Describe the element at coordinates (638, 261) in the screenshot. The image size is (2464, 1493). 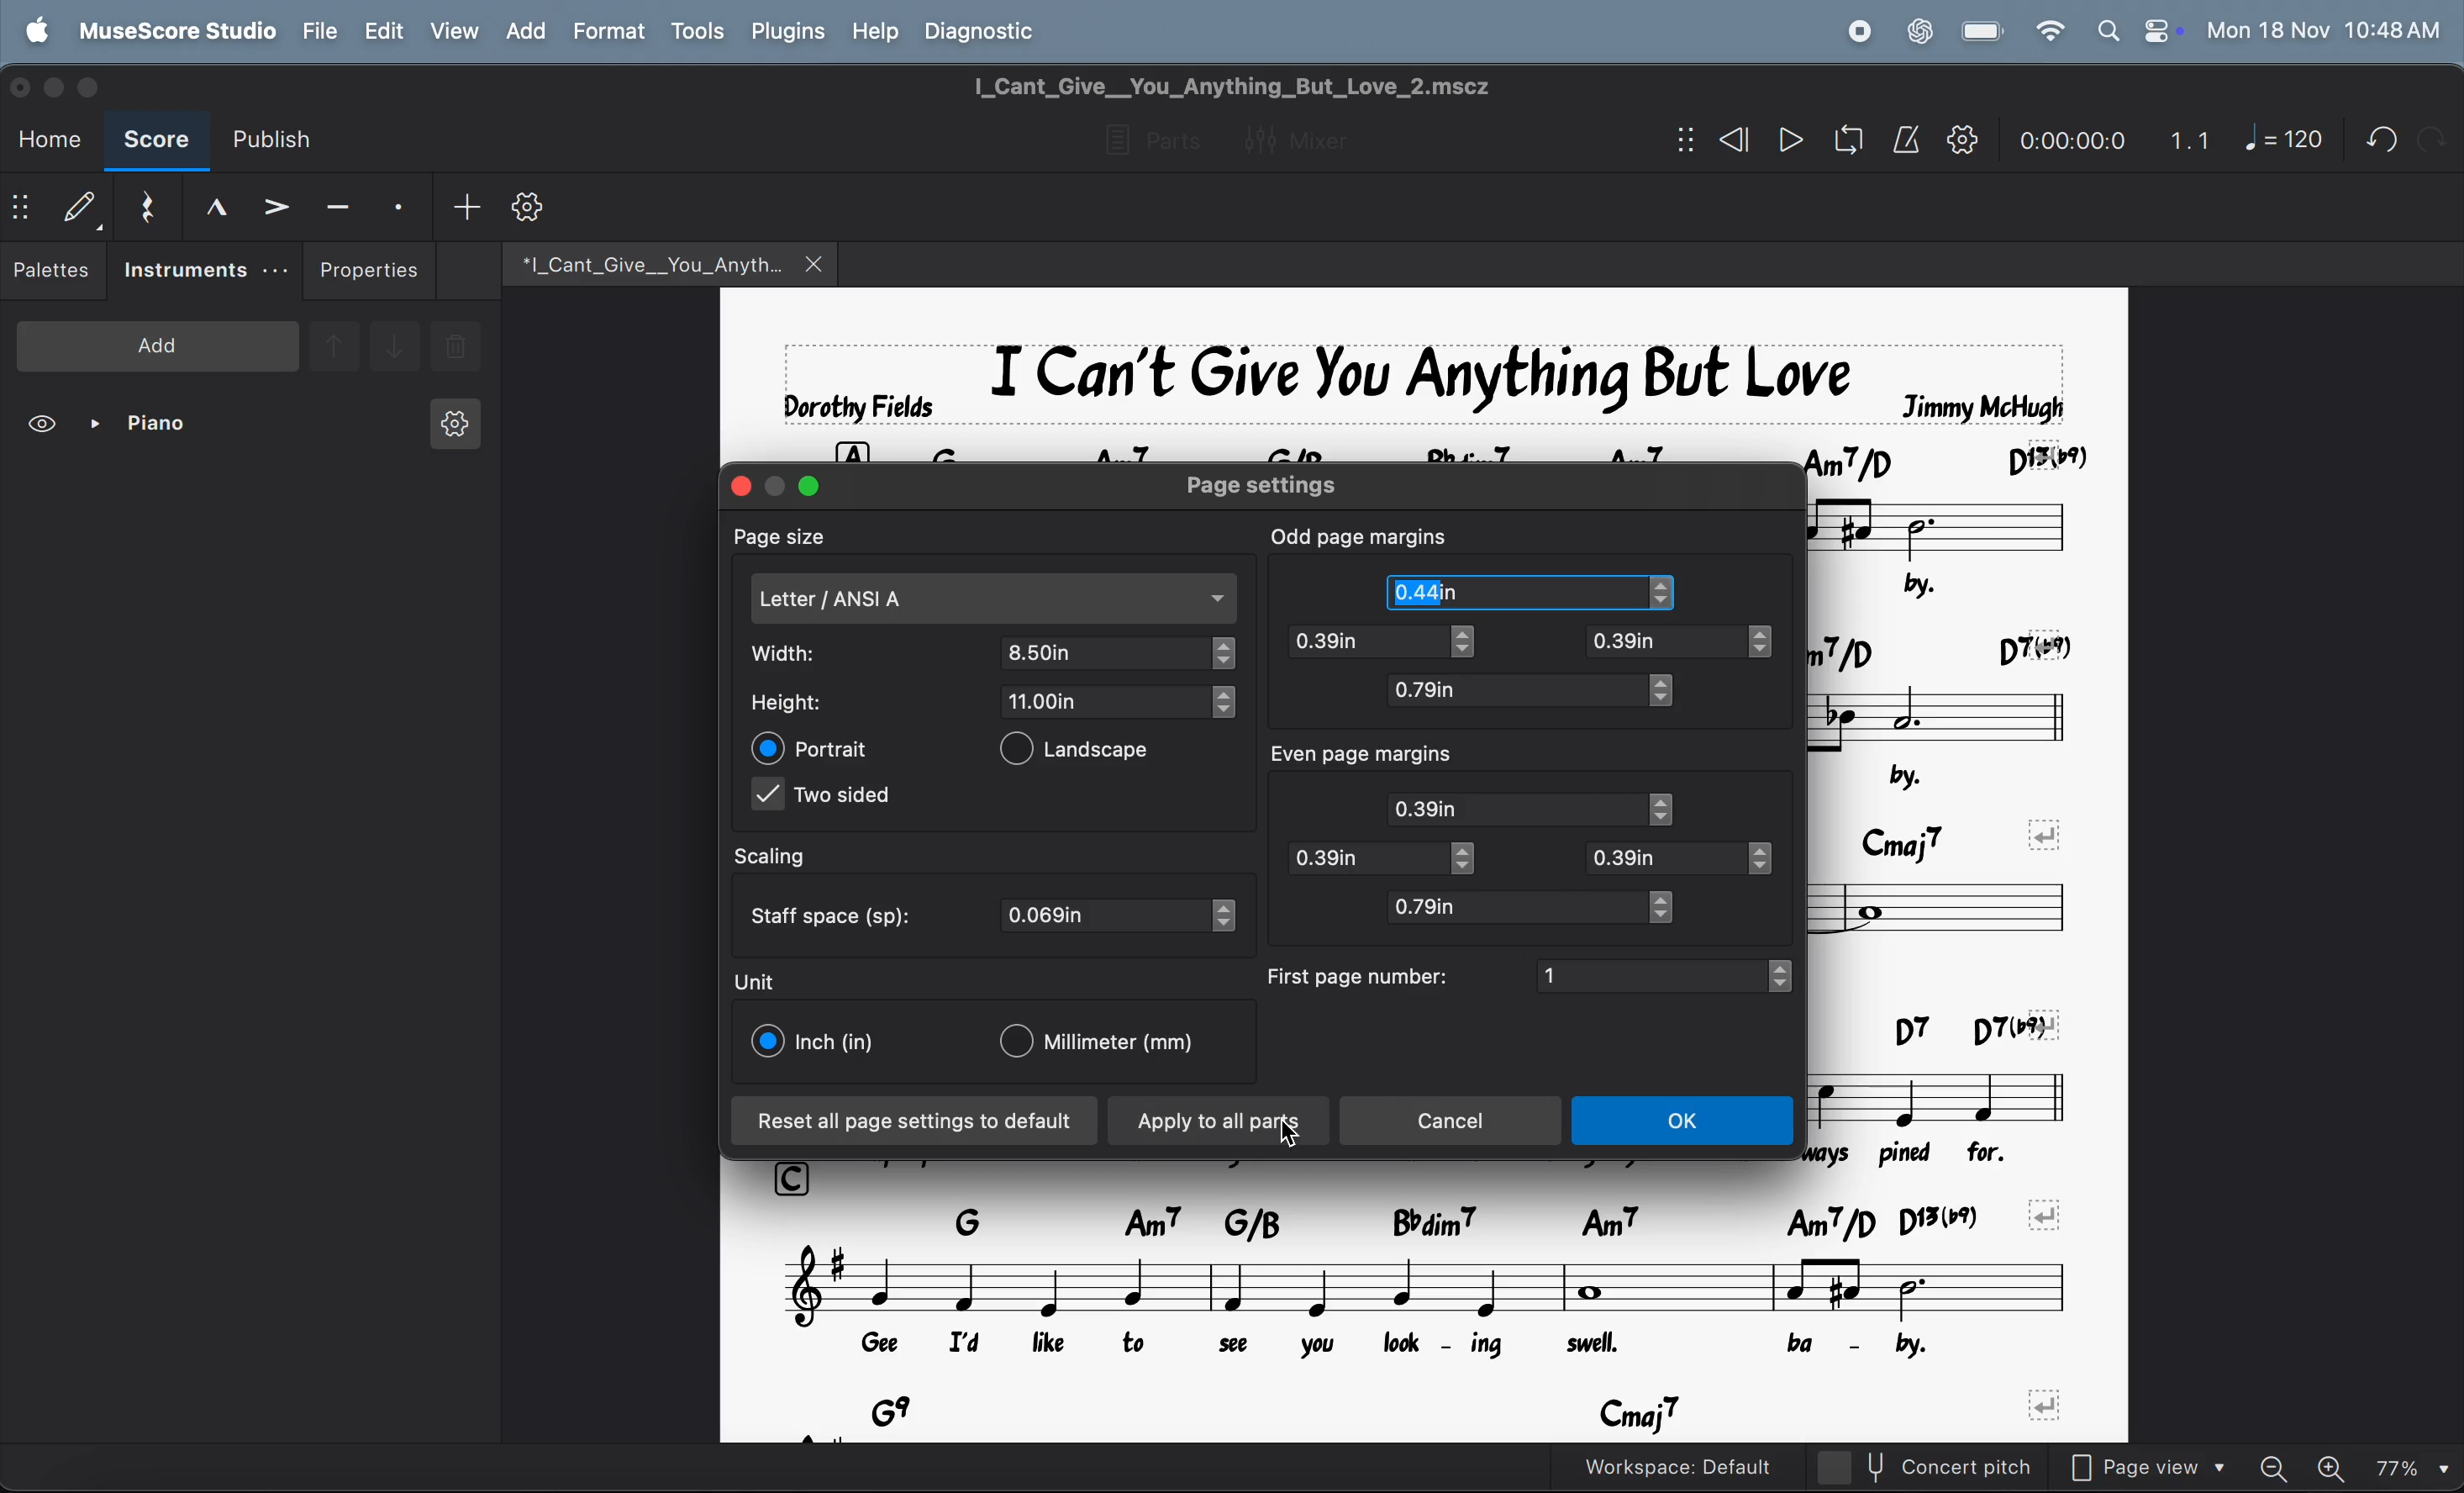
I see `file name` at that location.